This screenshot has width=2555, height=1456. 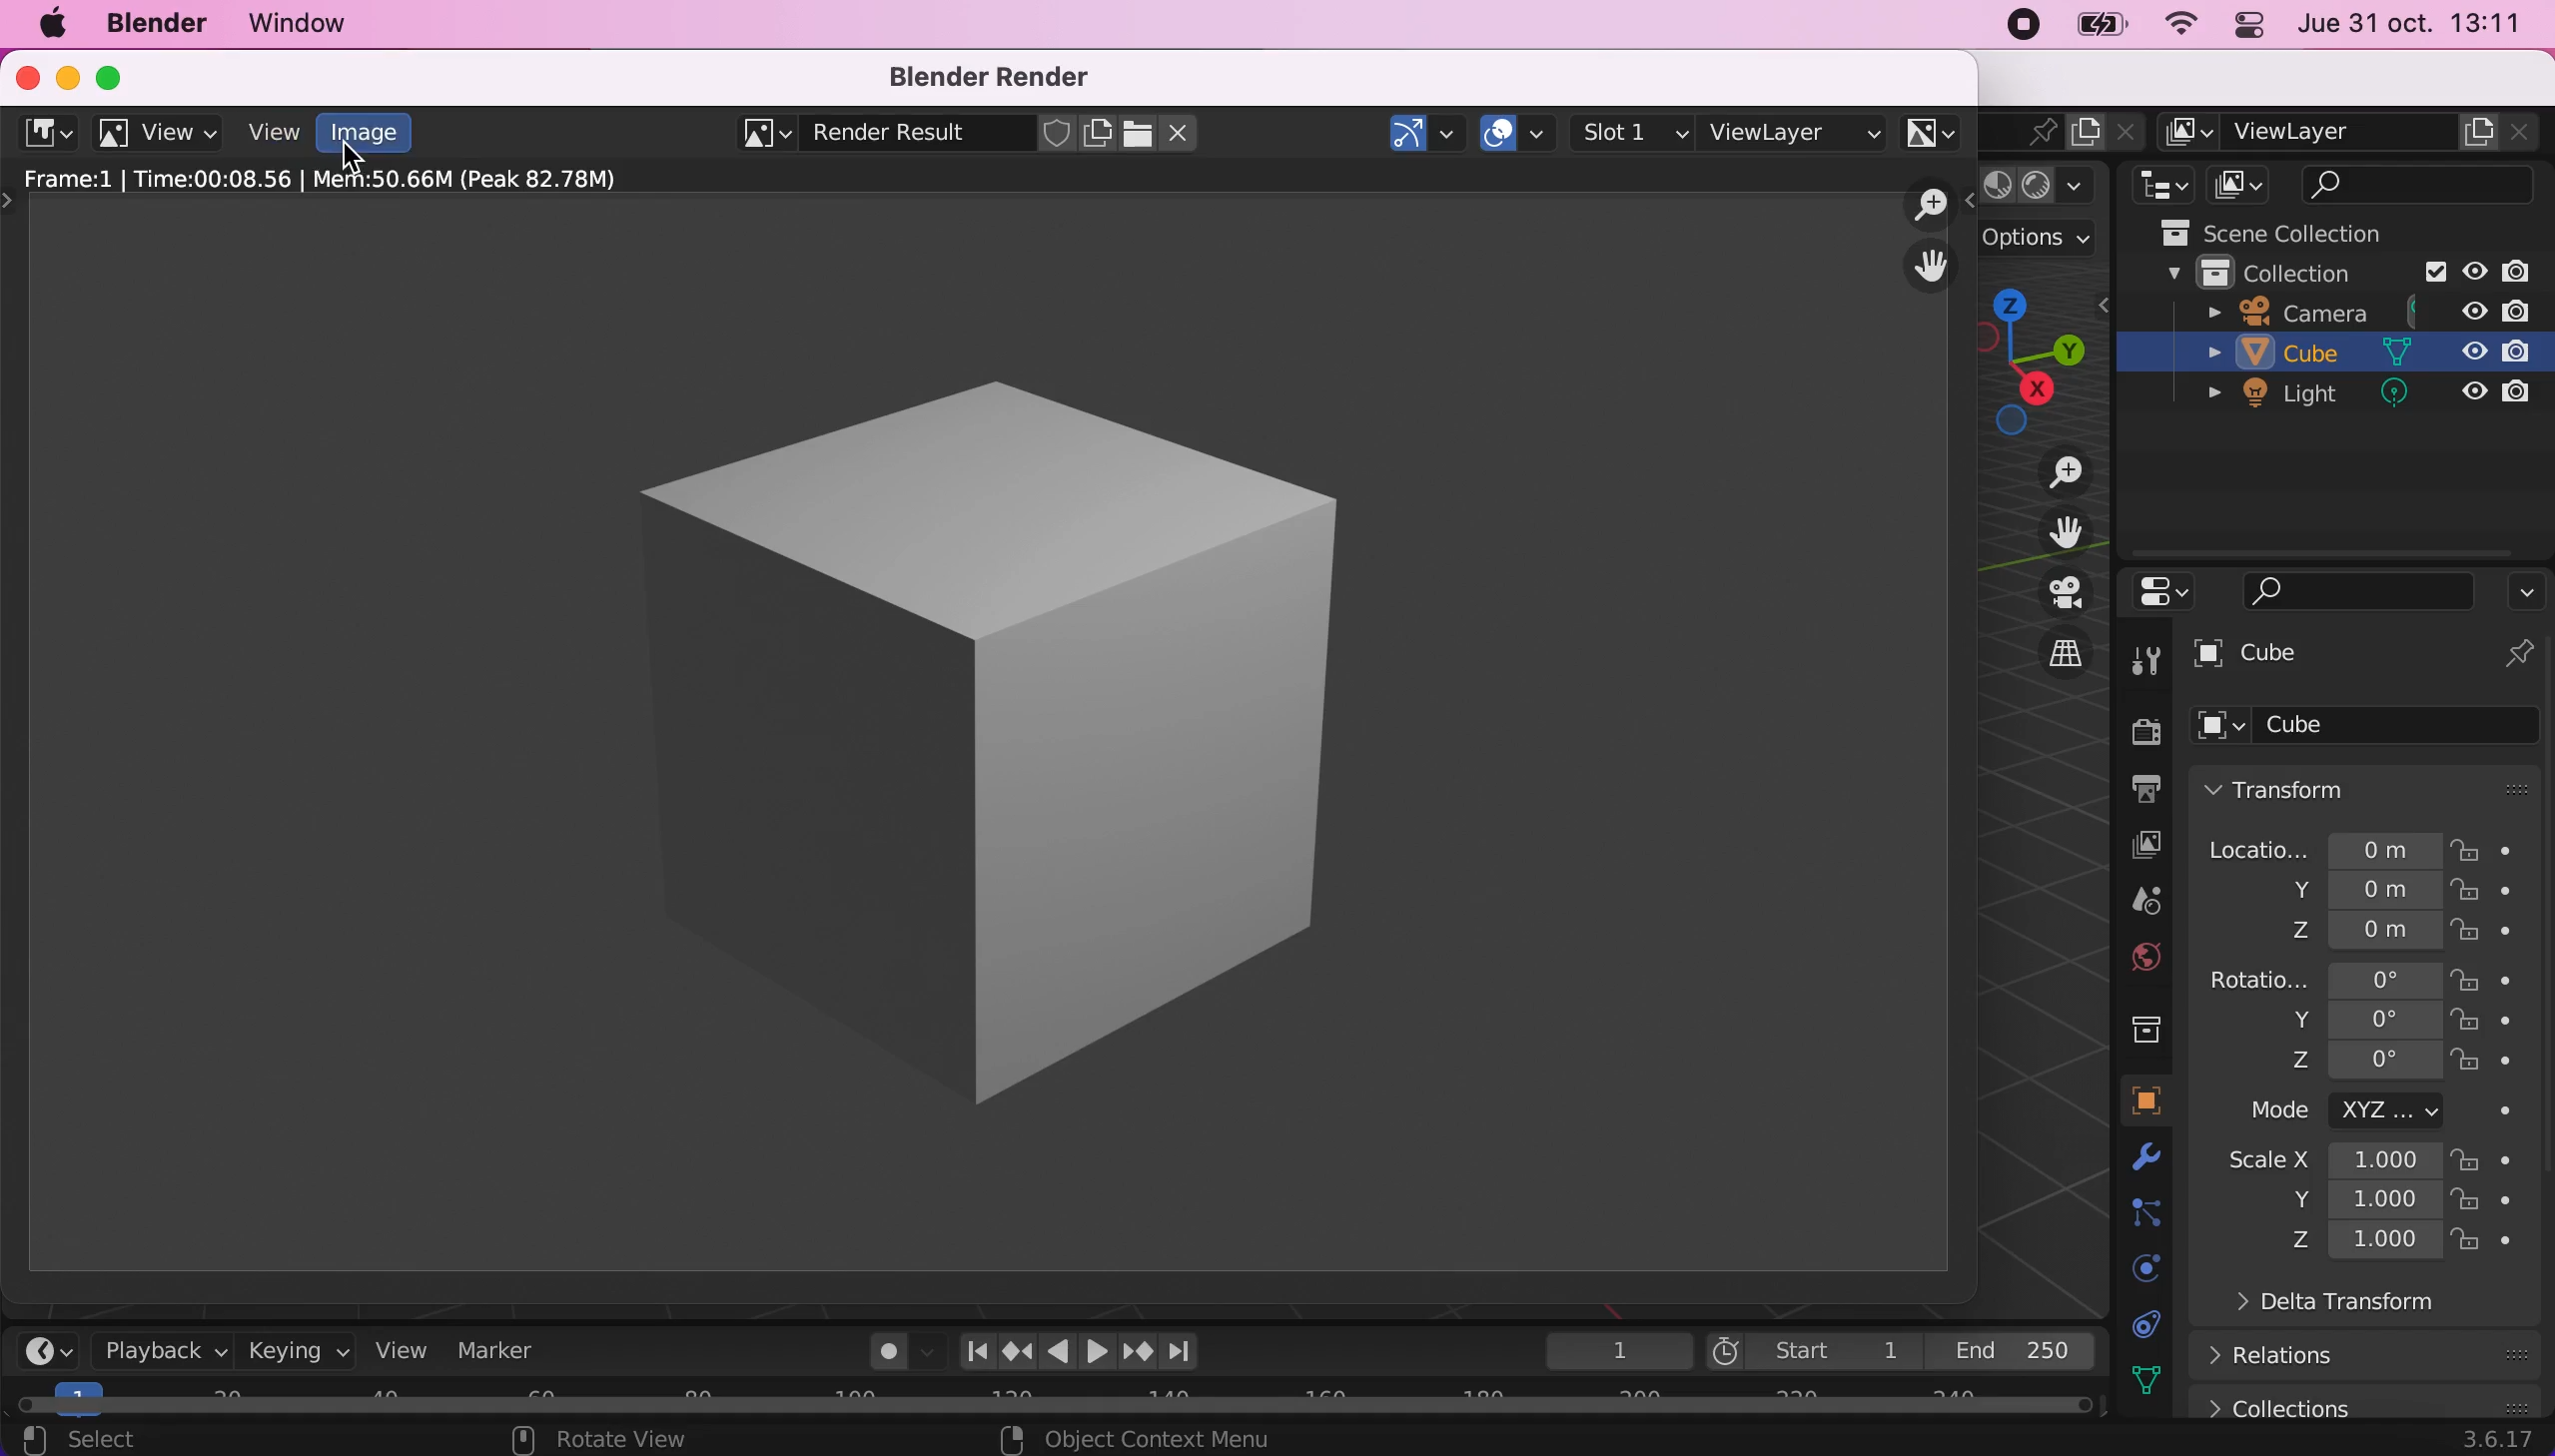 I want to click on collection, so click(x=2330, y=271).